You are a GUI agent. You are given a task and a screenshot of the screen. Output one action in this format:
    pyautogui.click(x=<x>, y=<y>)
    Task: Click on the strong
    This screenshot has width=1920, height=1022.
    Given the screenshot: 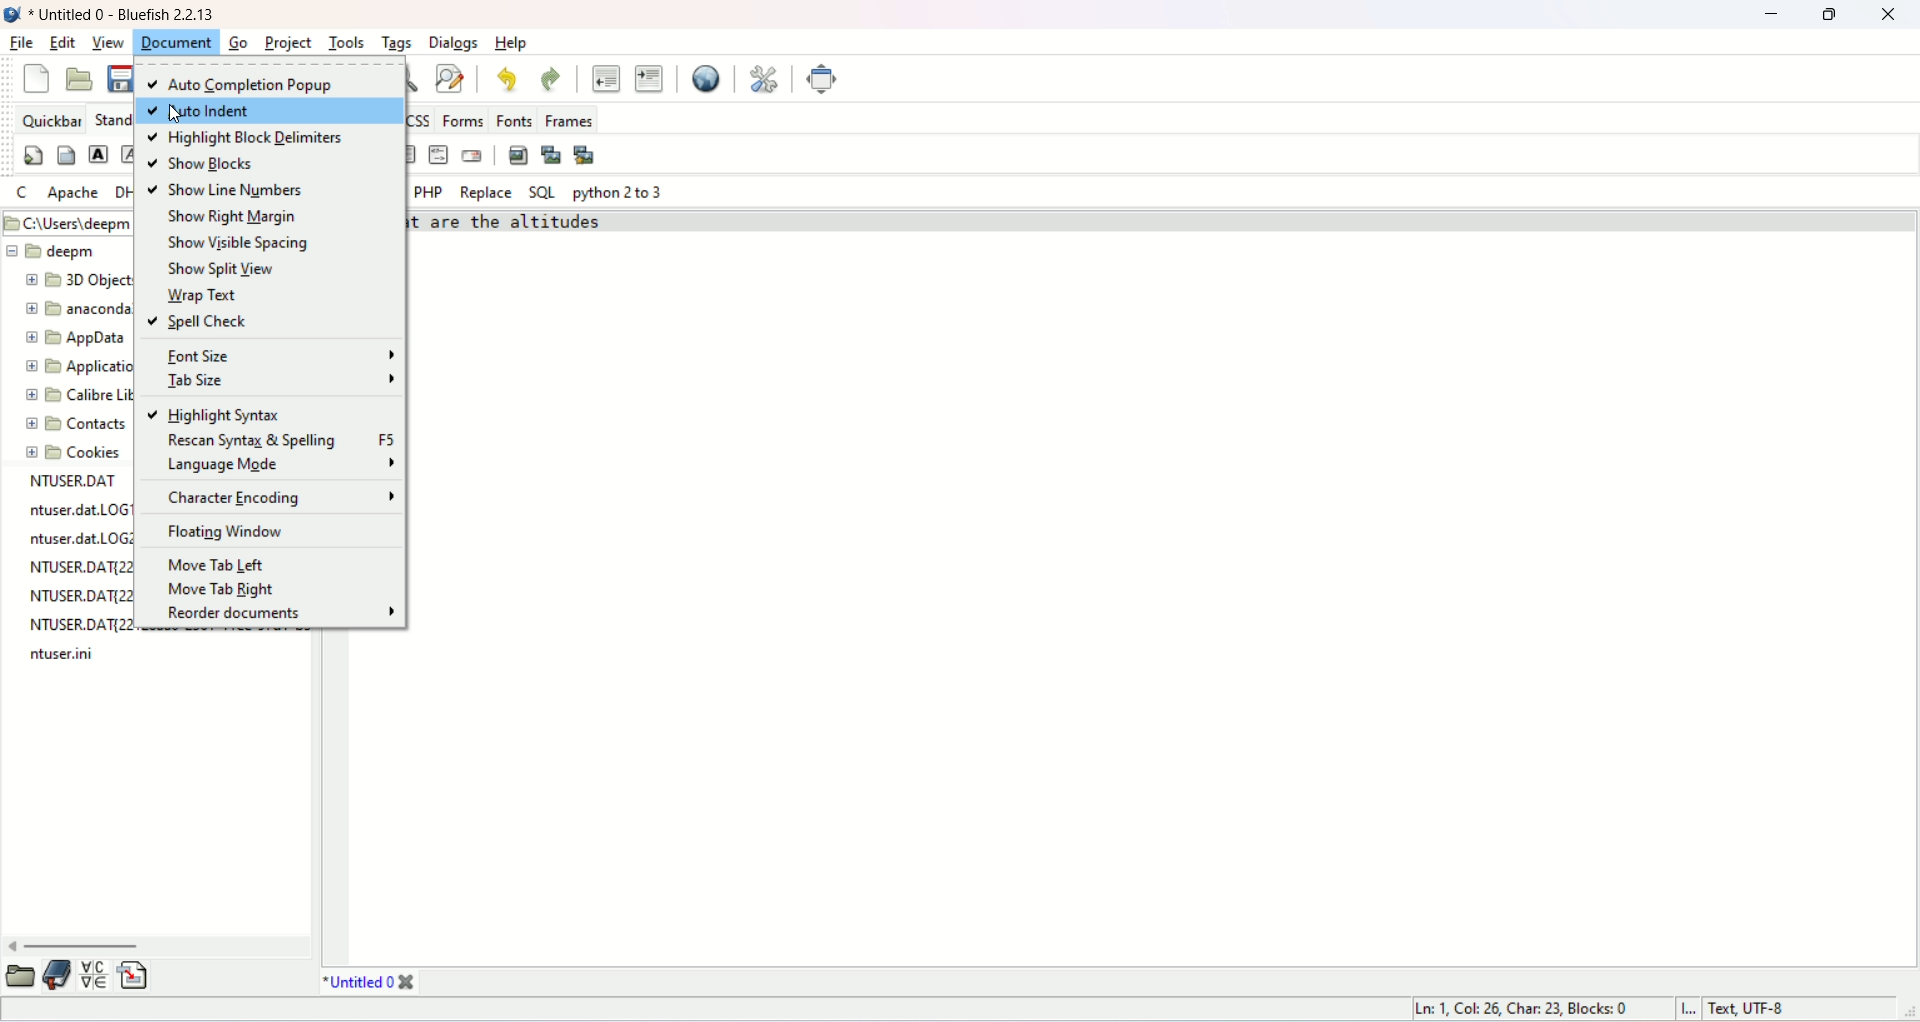 What is the action you would take?
    pyautogui.click(x=98, y=153)
    